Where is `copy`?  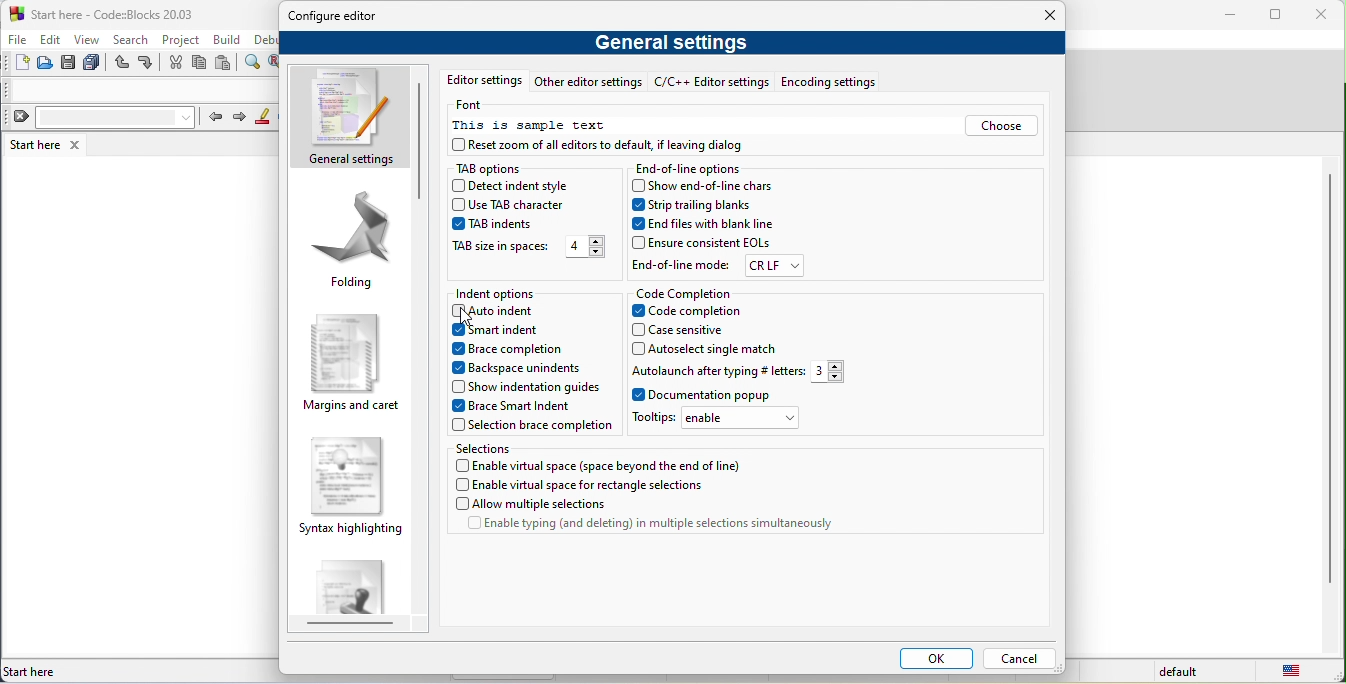 copy is located at coordinates (204, 64).